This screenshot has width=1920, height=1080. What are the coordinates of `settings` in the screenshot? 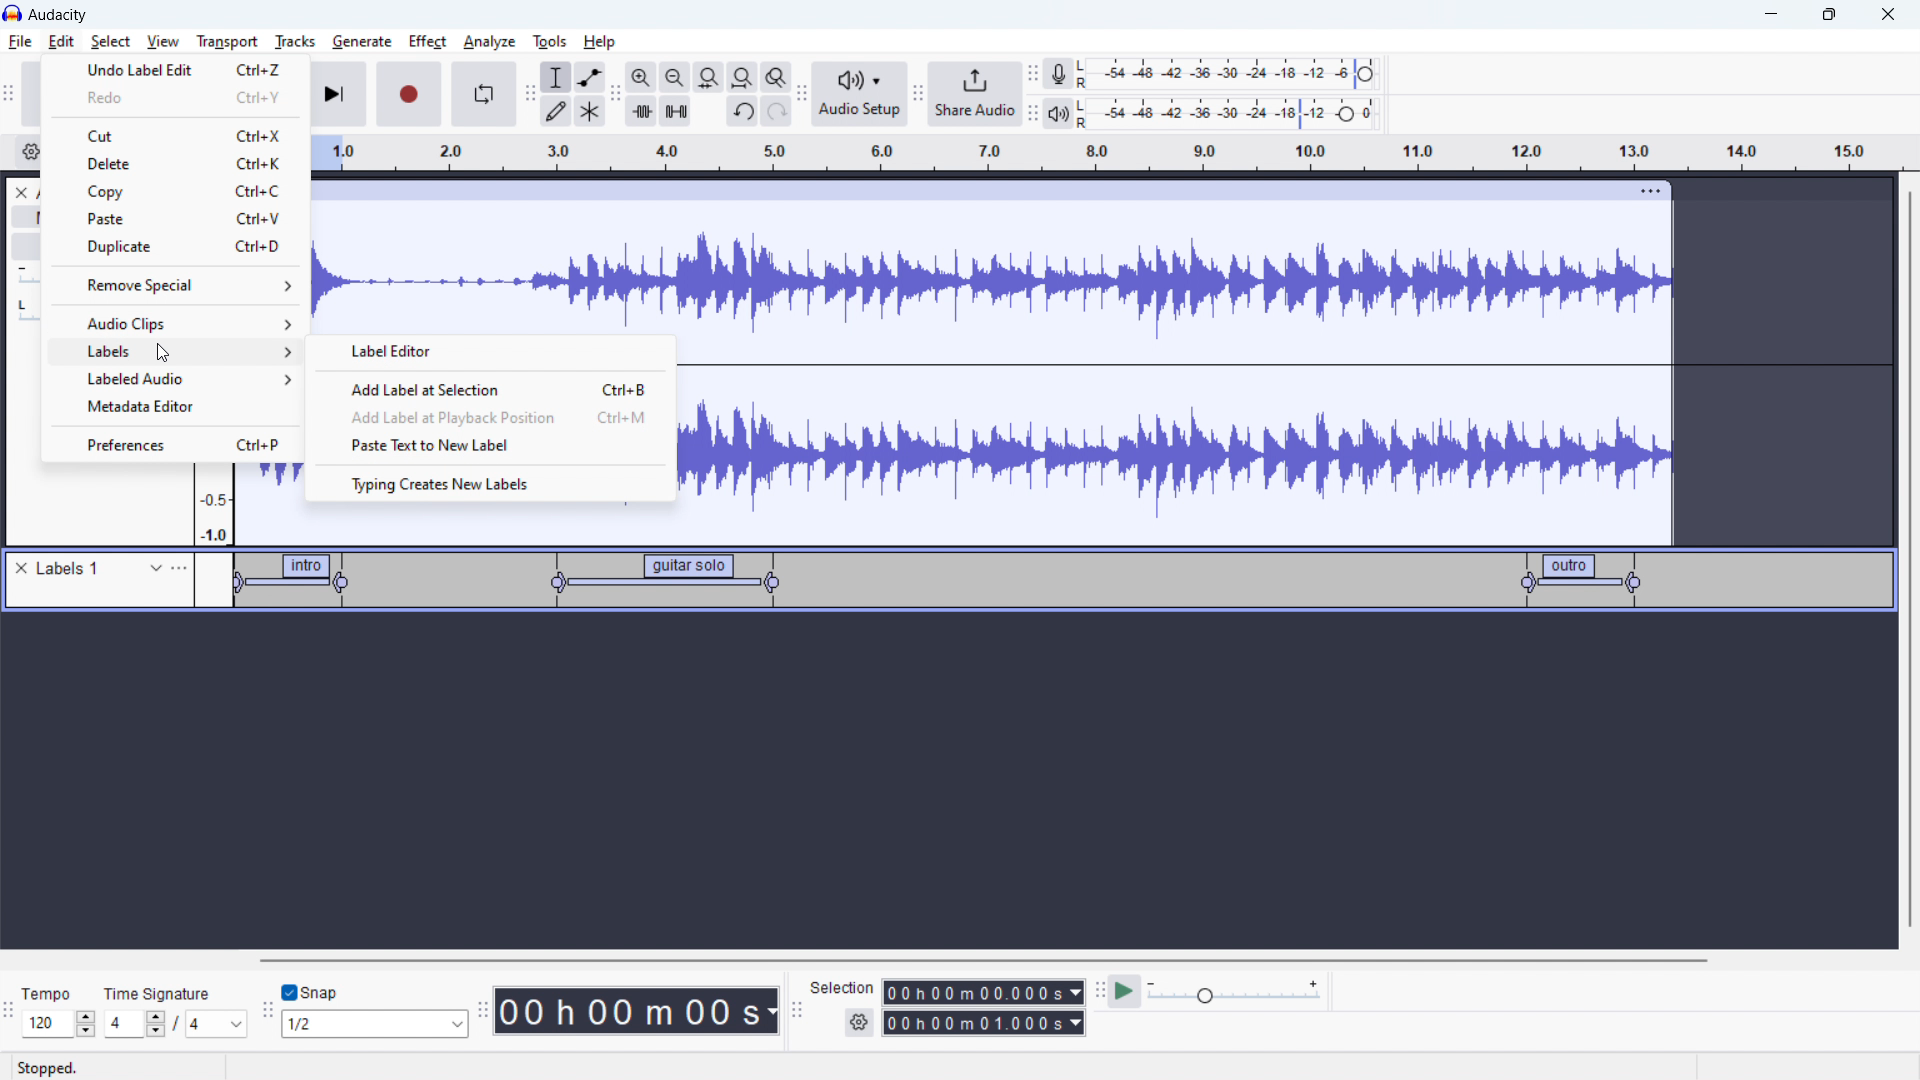 It's located at (29, 154).